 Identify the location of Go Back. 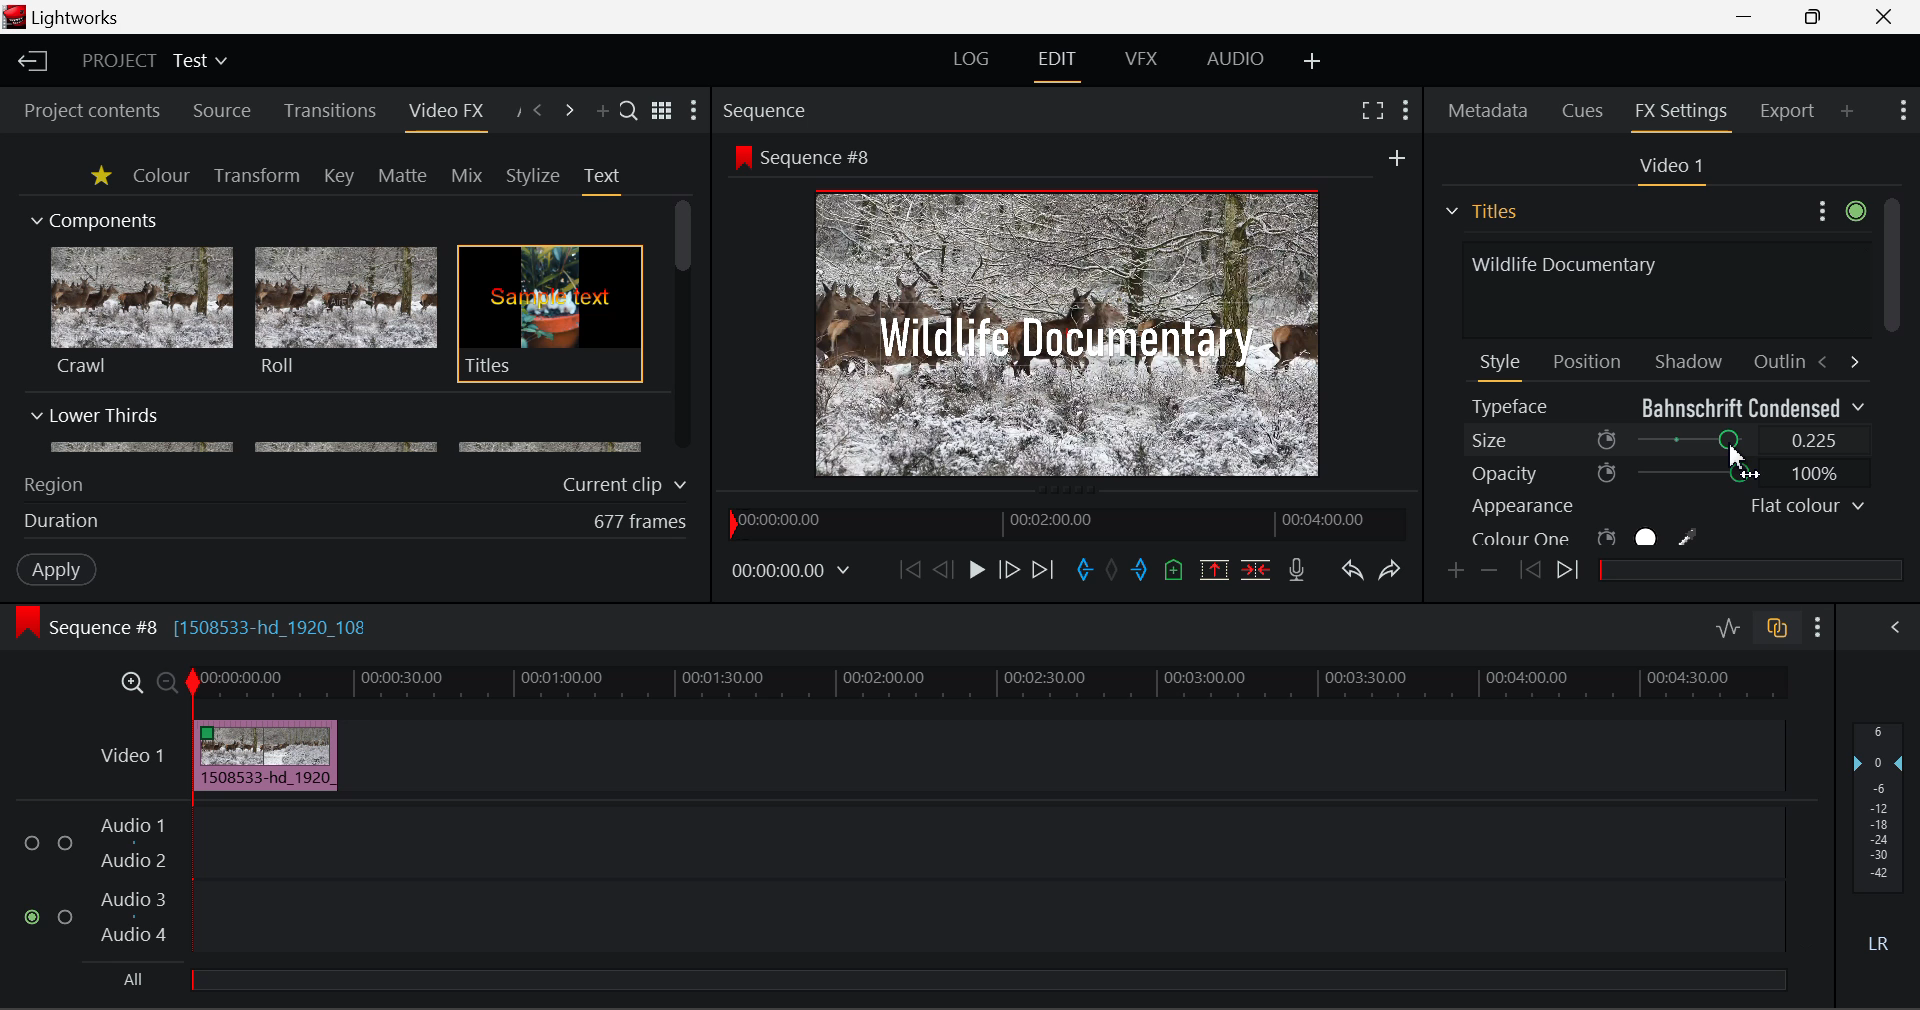
(943, 569).